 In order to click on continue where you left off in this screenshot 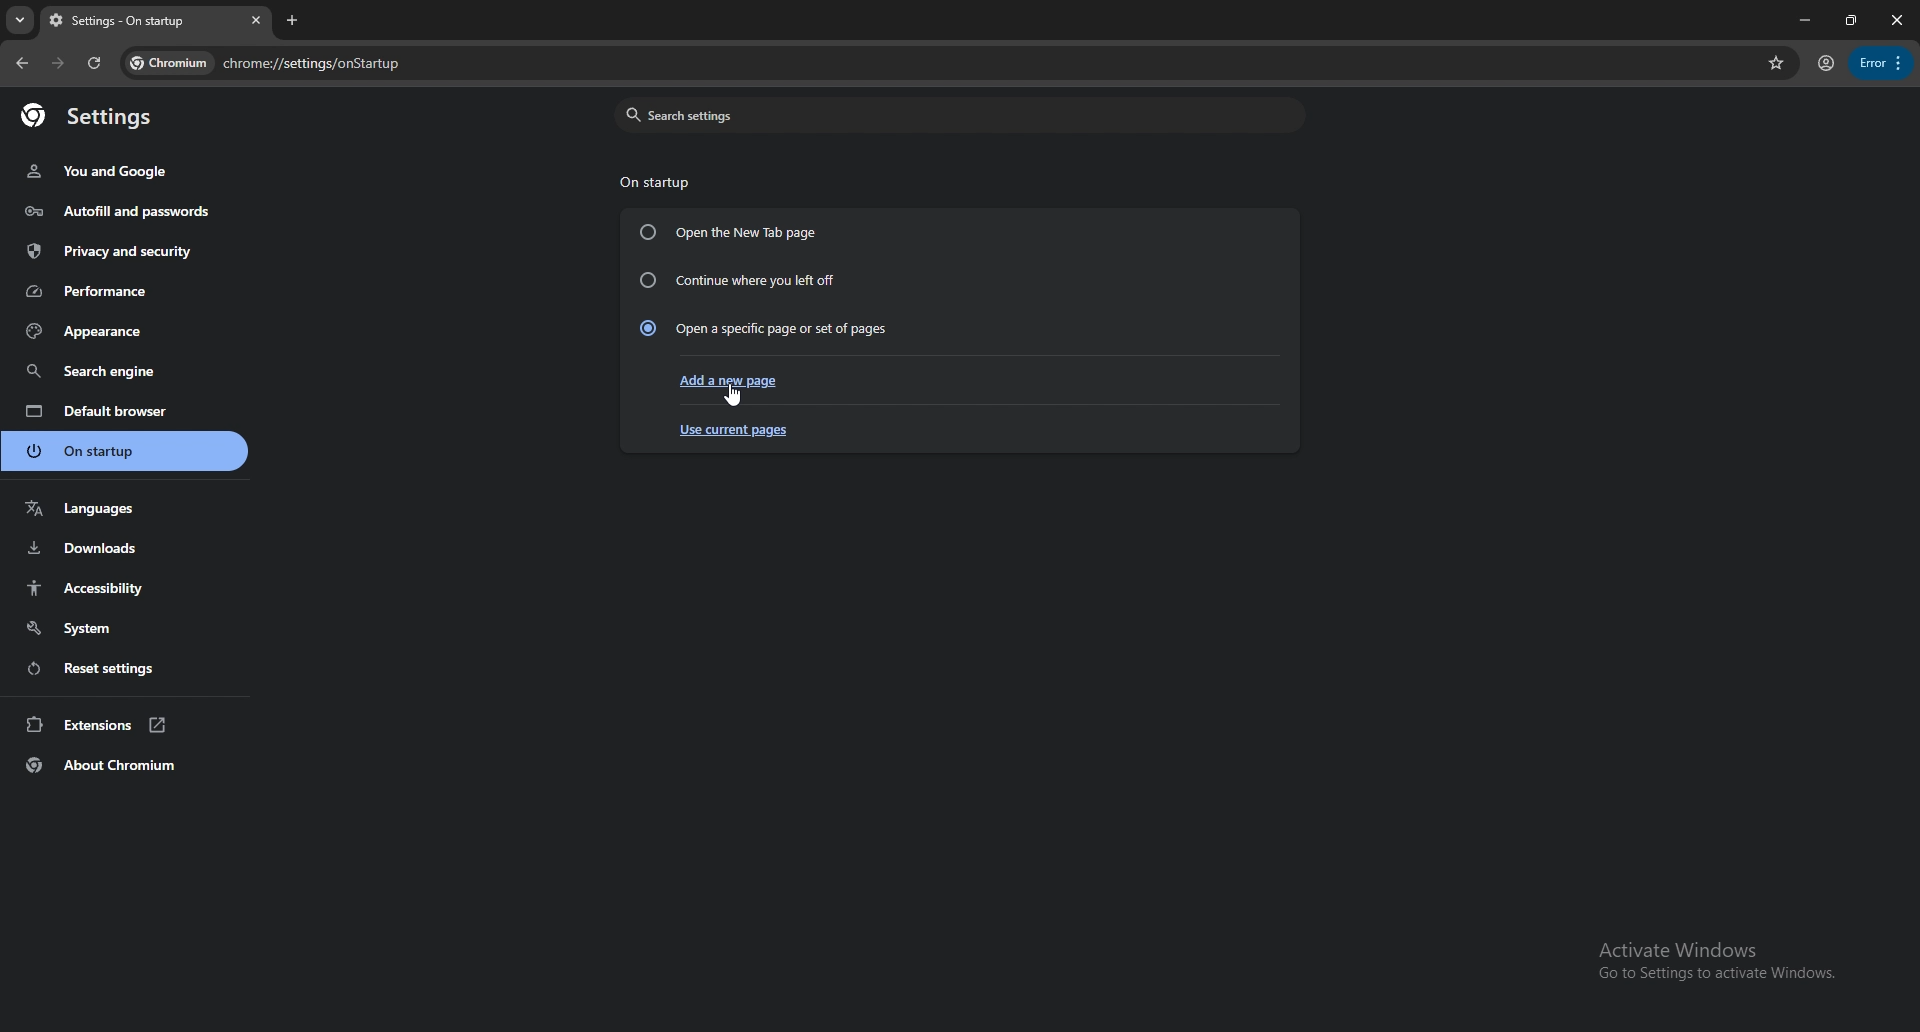, I will do `click(740, 278)`.